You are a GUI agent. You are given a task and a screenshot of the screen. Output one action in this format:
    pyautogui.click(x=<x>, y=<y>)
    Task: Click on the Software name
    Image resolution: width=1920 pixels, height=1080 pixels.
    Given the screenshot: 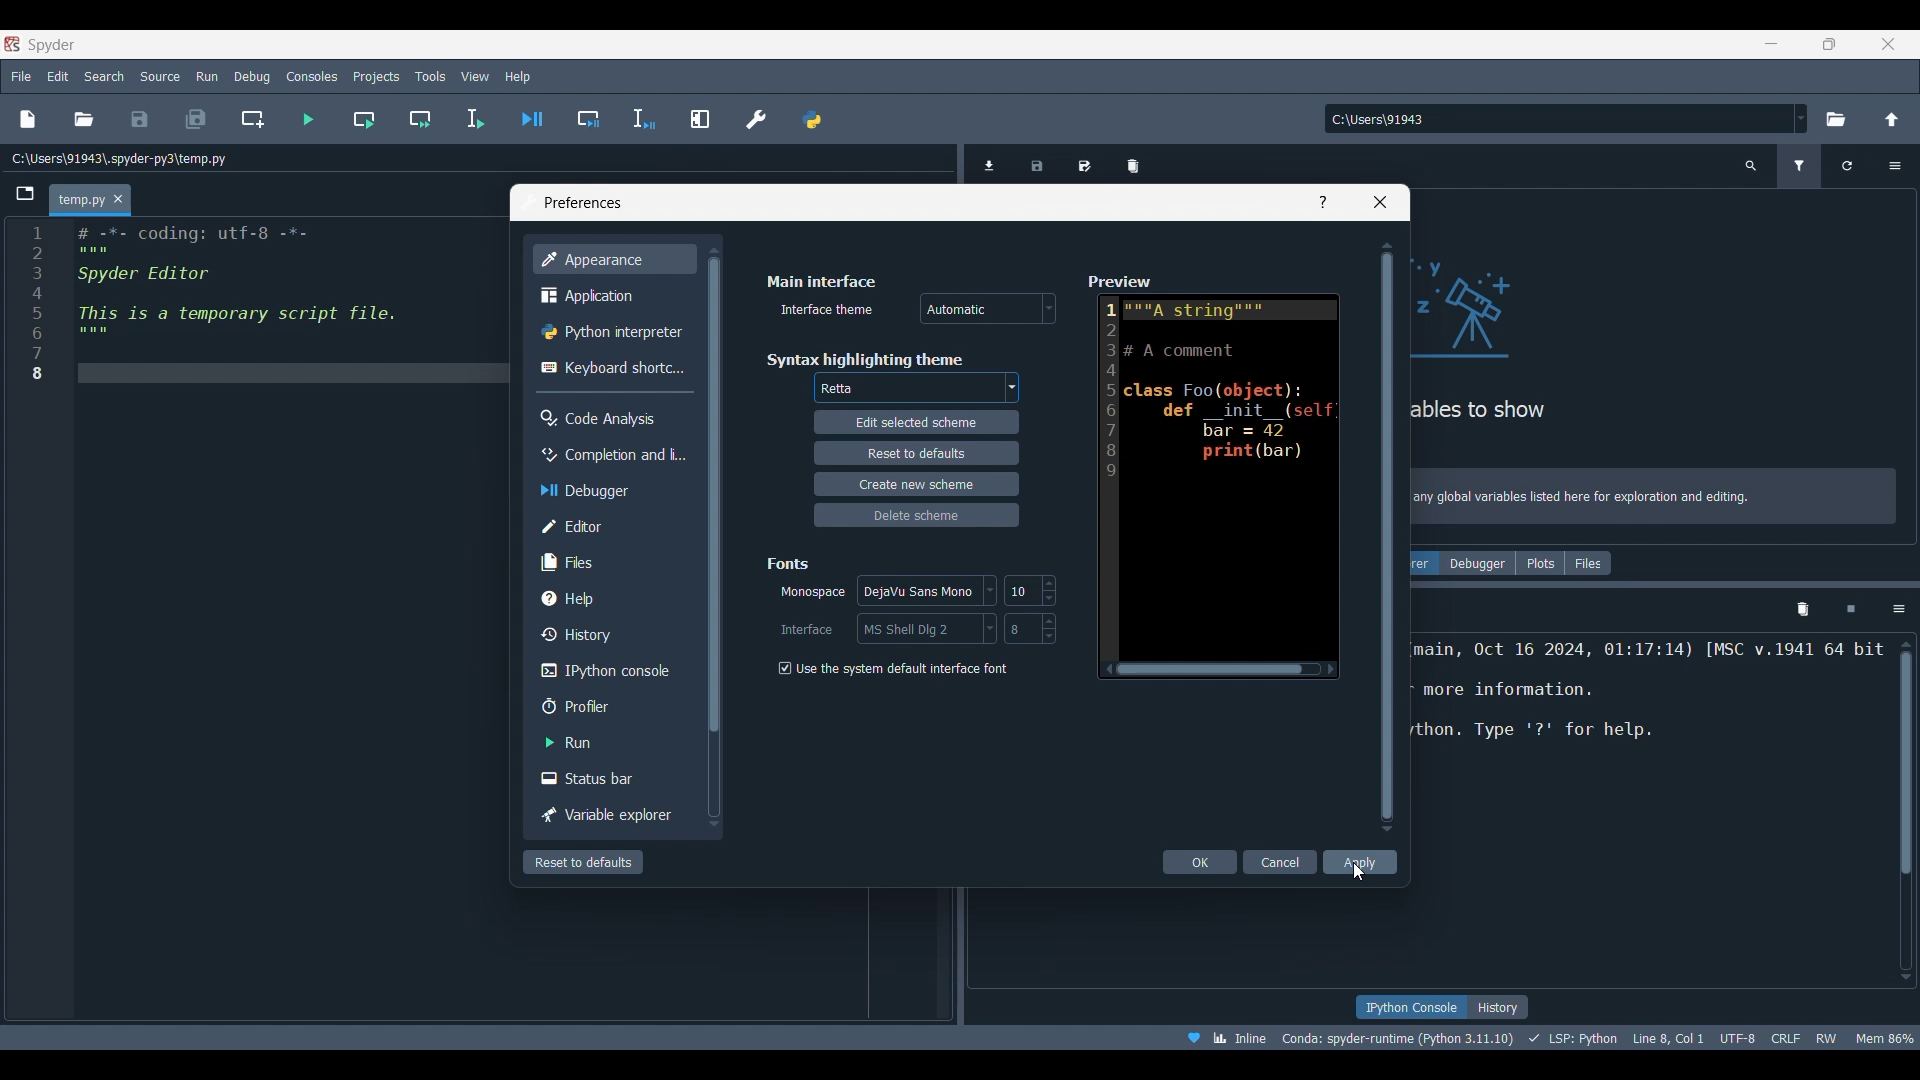 What is the action you would take?
    pyautogui.click(x=52, y=44)
    